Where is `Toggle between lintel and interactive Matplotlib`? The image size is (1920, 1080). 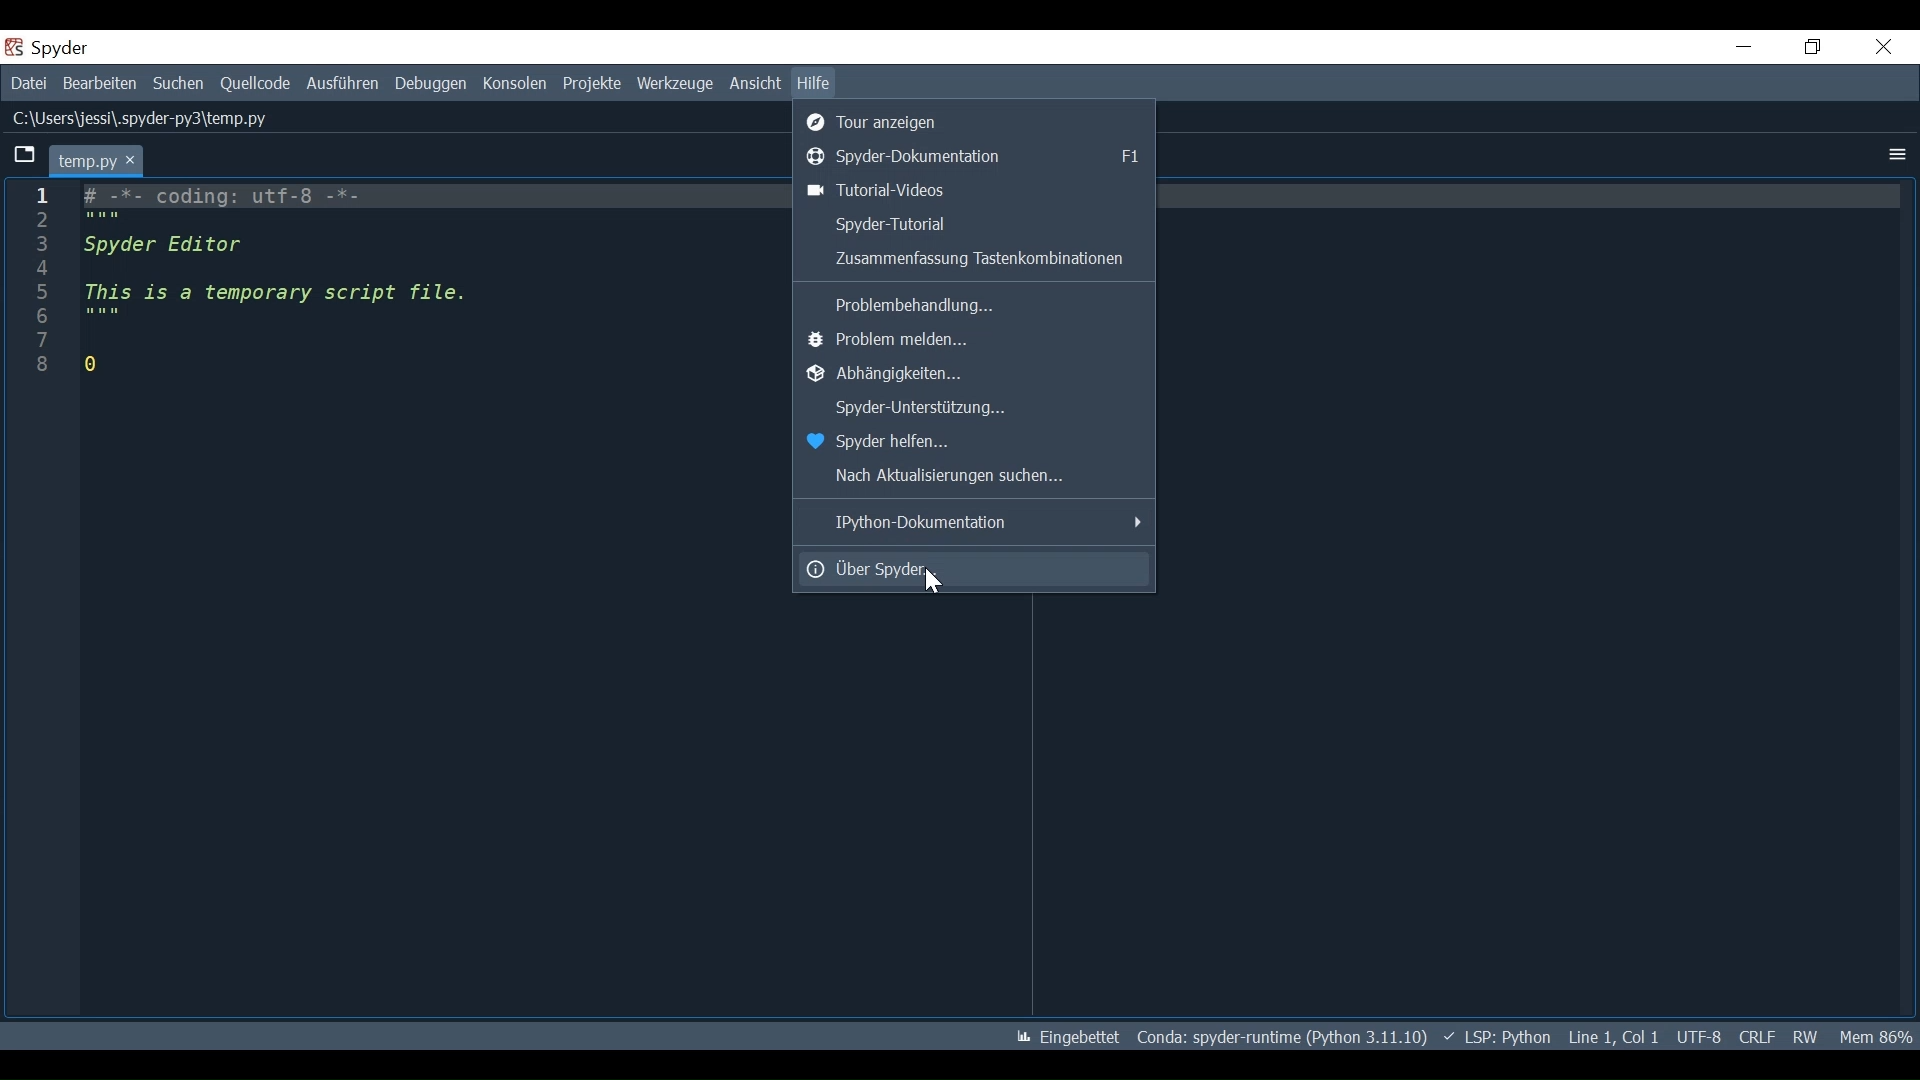
Toggle between lintel and interactive Matplotlib is located at coordinates (1066, 1037).